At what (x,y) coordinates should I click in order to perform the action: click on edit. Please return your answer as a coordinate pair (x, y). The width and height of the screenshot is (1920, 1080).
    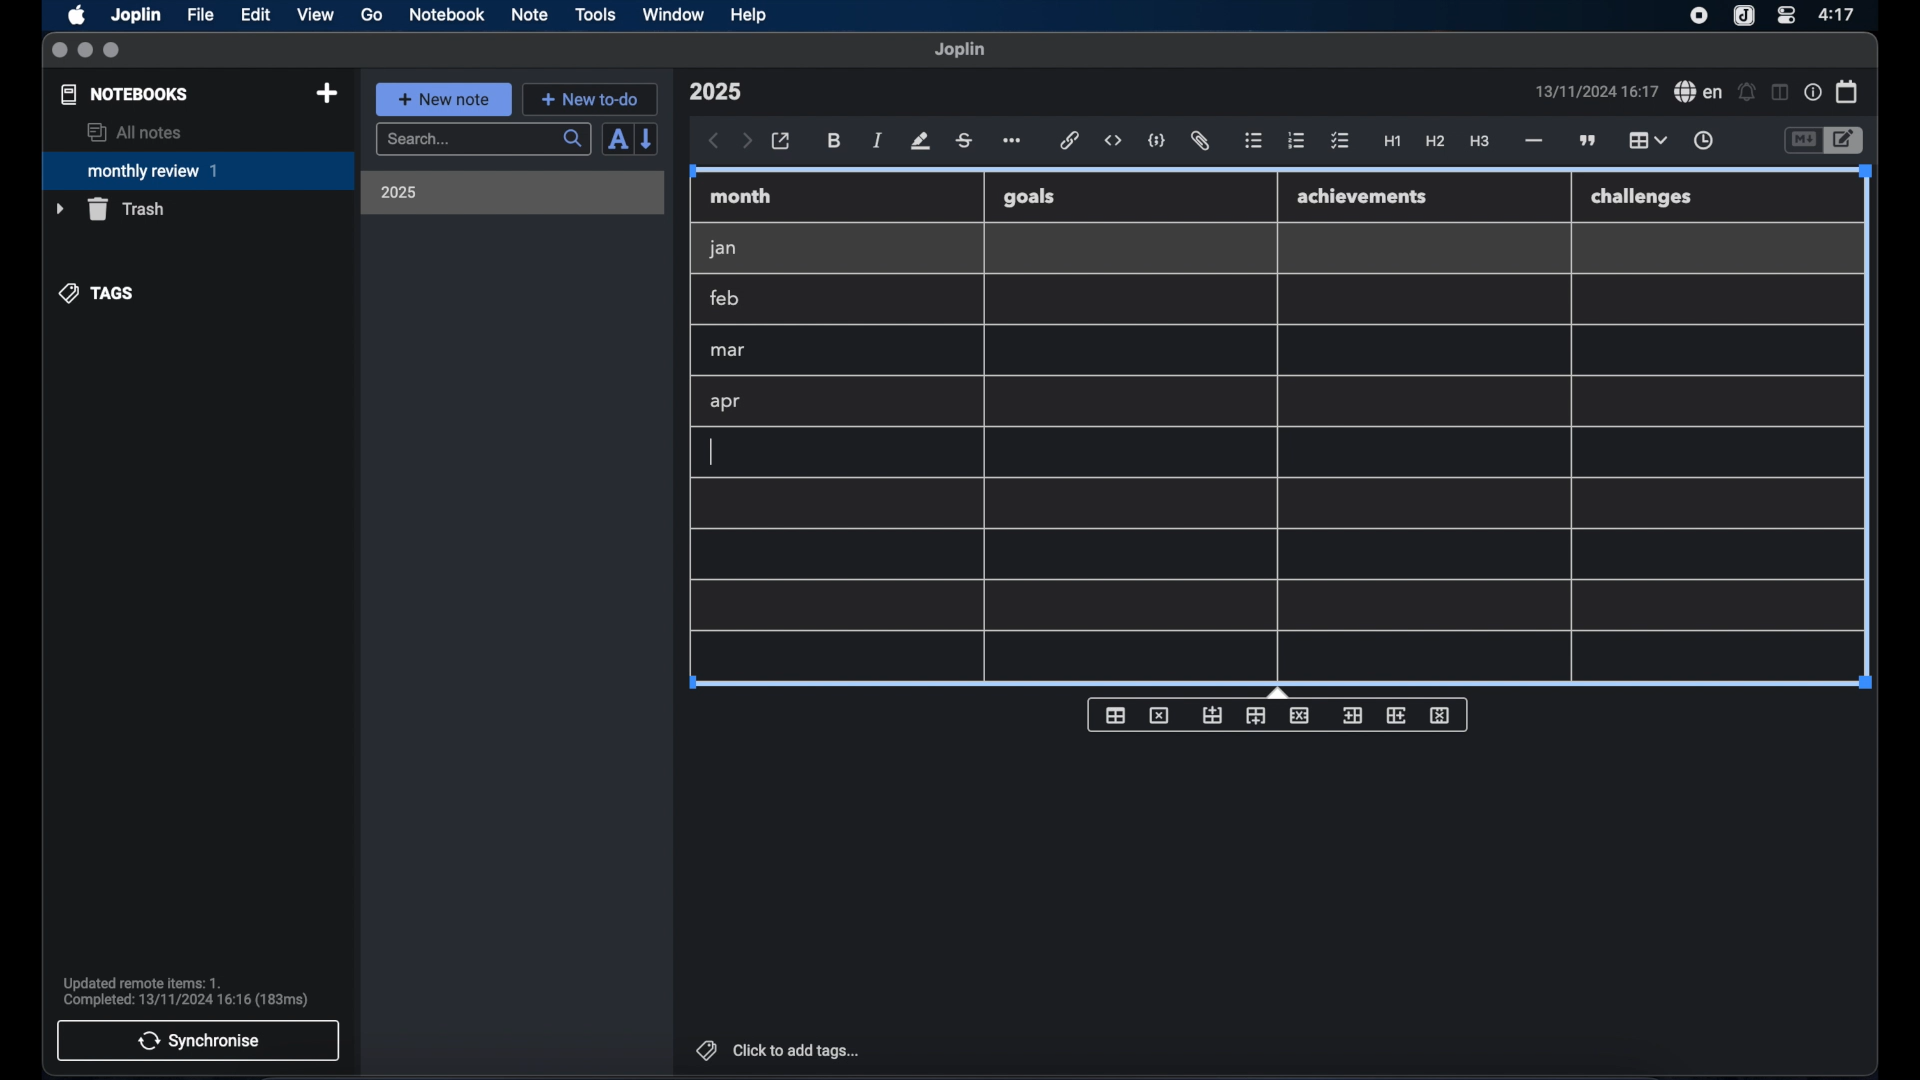
    Looking at the image, I should click on (257, 15).